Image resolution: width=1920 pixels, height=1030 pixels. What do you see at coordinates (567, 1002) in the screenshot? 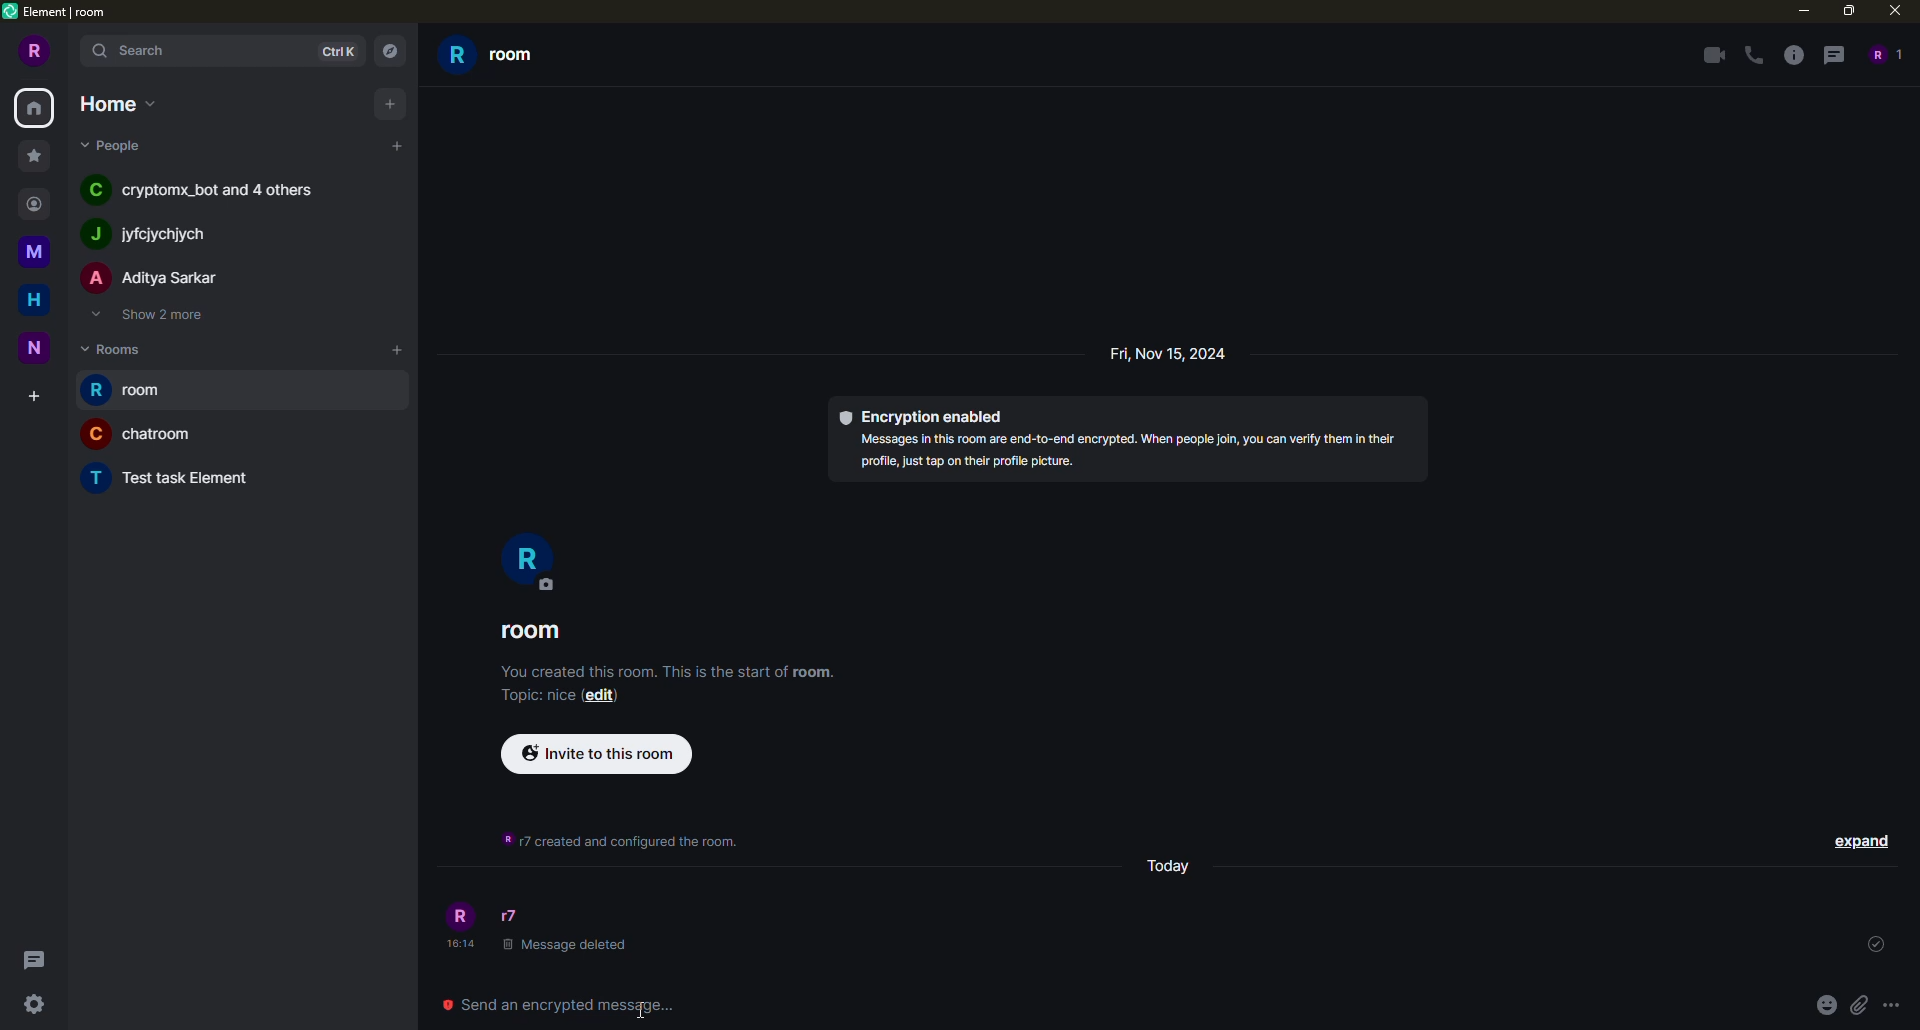
I see `send encrypted message` at bounding box center [567, 1002].